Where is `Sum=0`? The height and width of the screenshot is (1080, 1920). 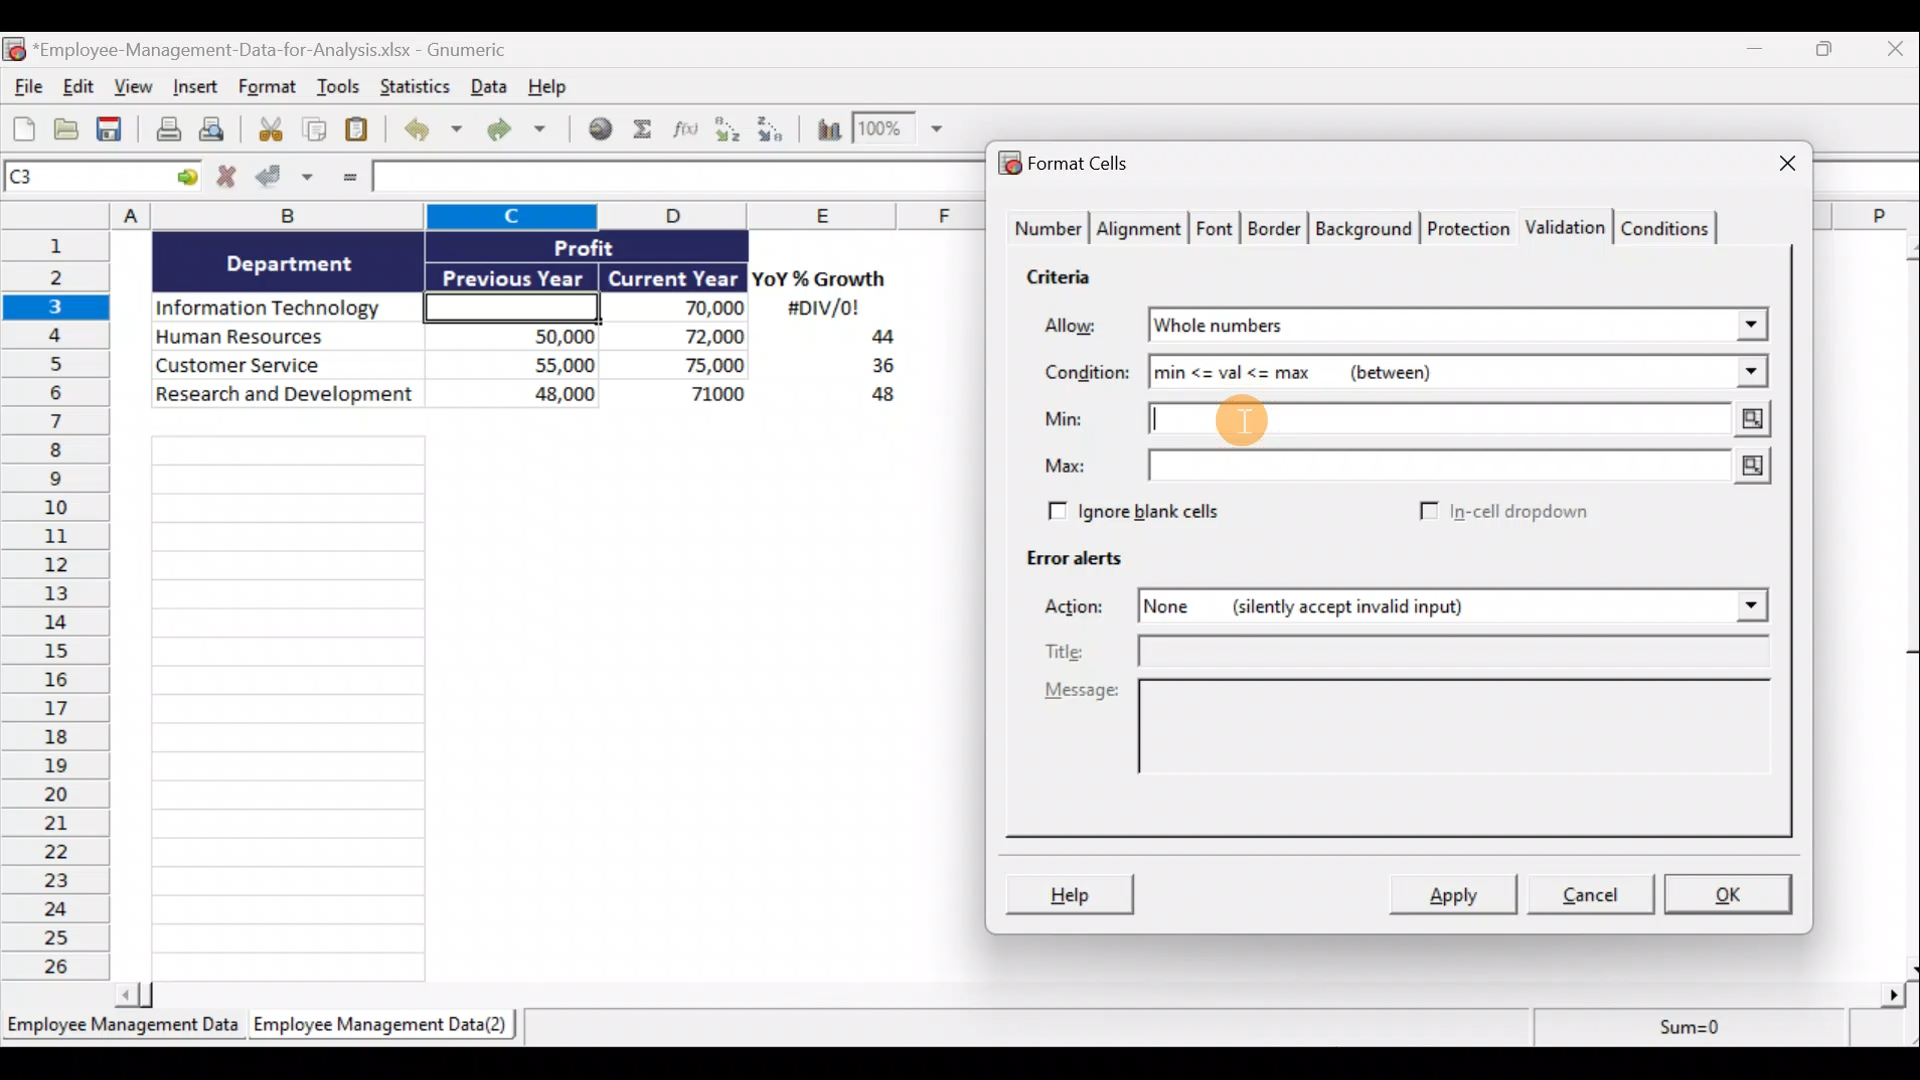
Sum=0 is located at coordinates (1681, 1033).